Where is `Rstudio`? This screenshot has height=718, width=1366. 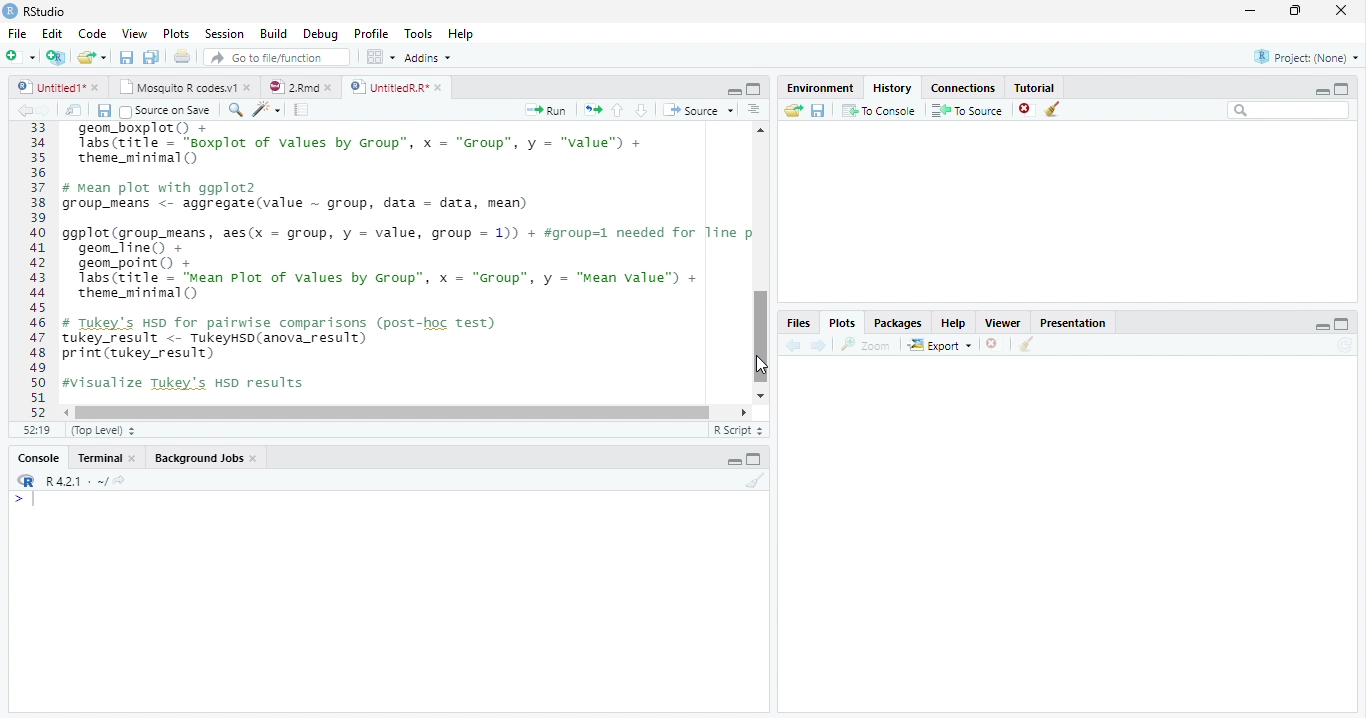 Rstudio is located at coordinates (33, 9).